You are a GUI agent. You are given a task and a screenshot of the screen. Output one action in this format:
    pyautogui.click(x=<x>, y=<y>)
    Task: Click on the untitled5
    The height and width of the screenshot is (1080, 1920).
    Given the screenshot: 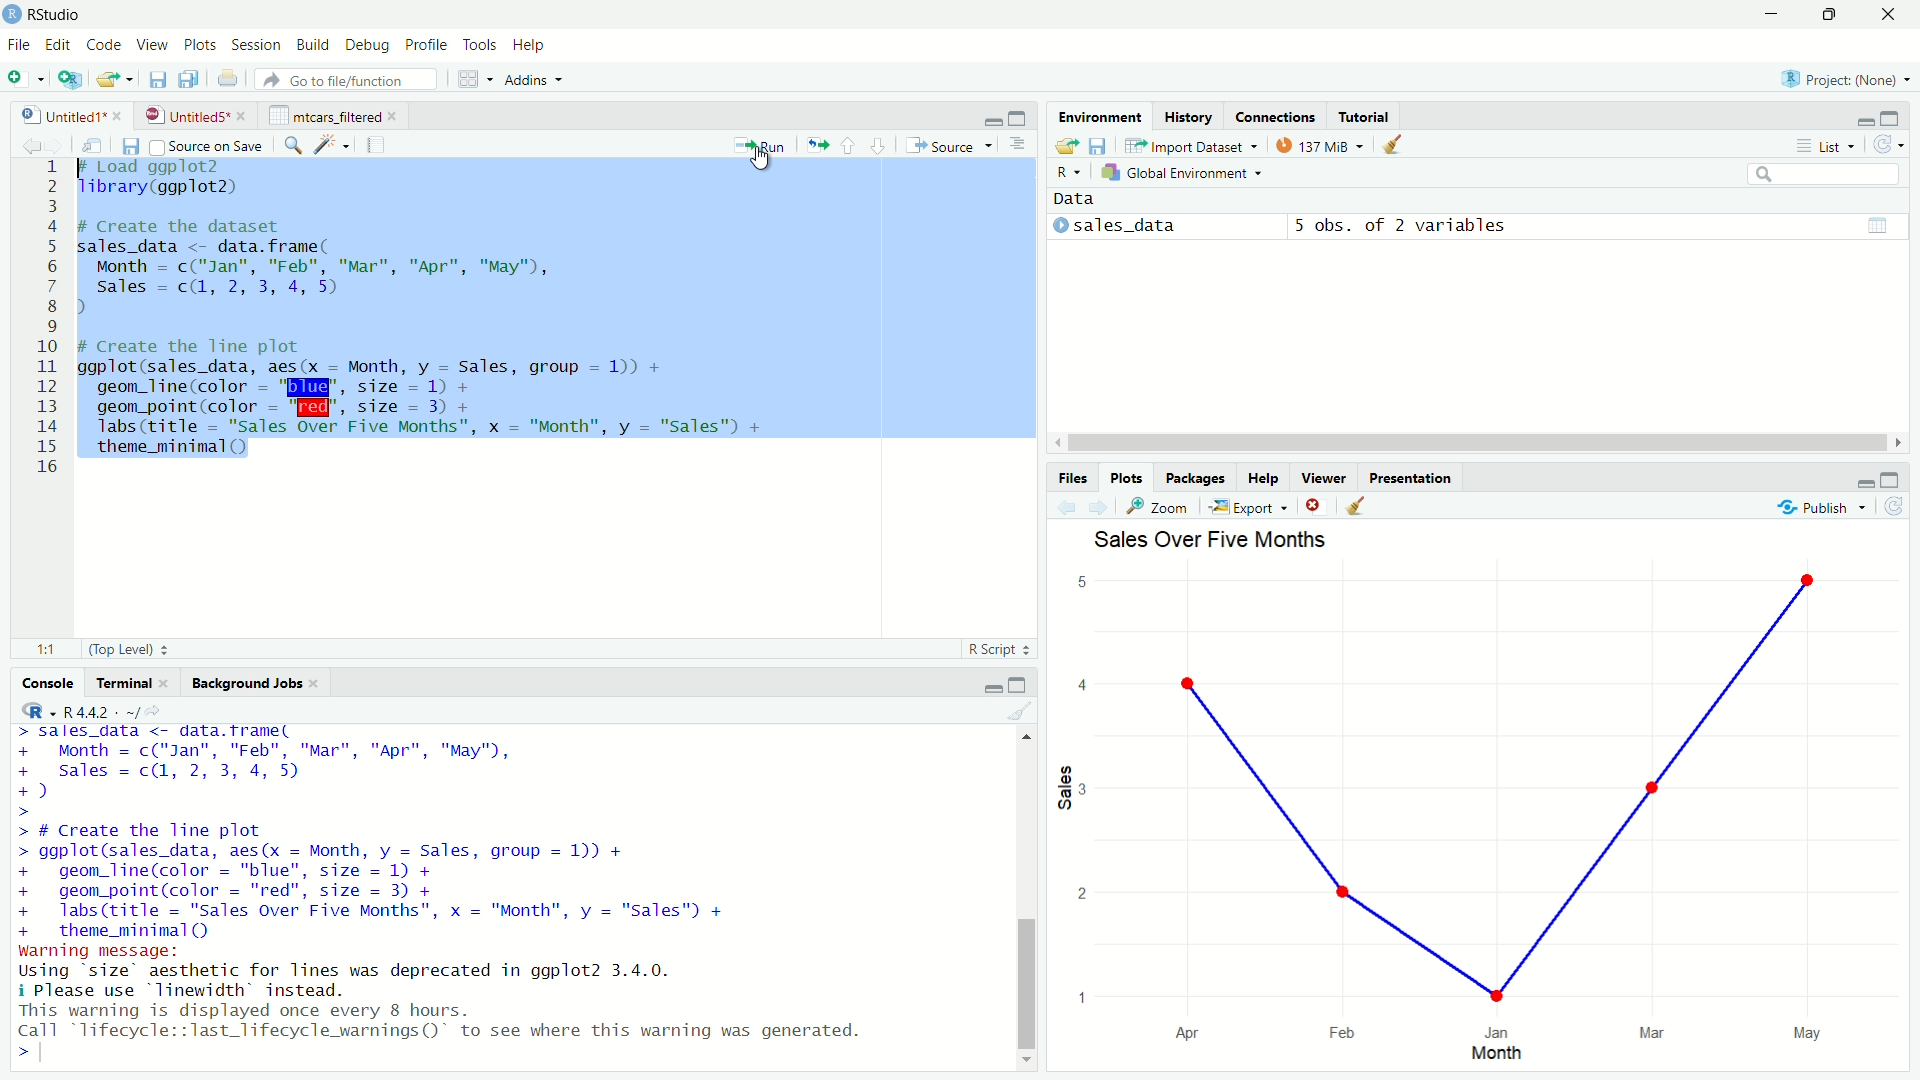 What is the action you would take?
    pyautogui.click(x=184, y=116)
    